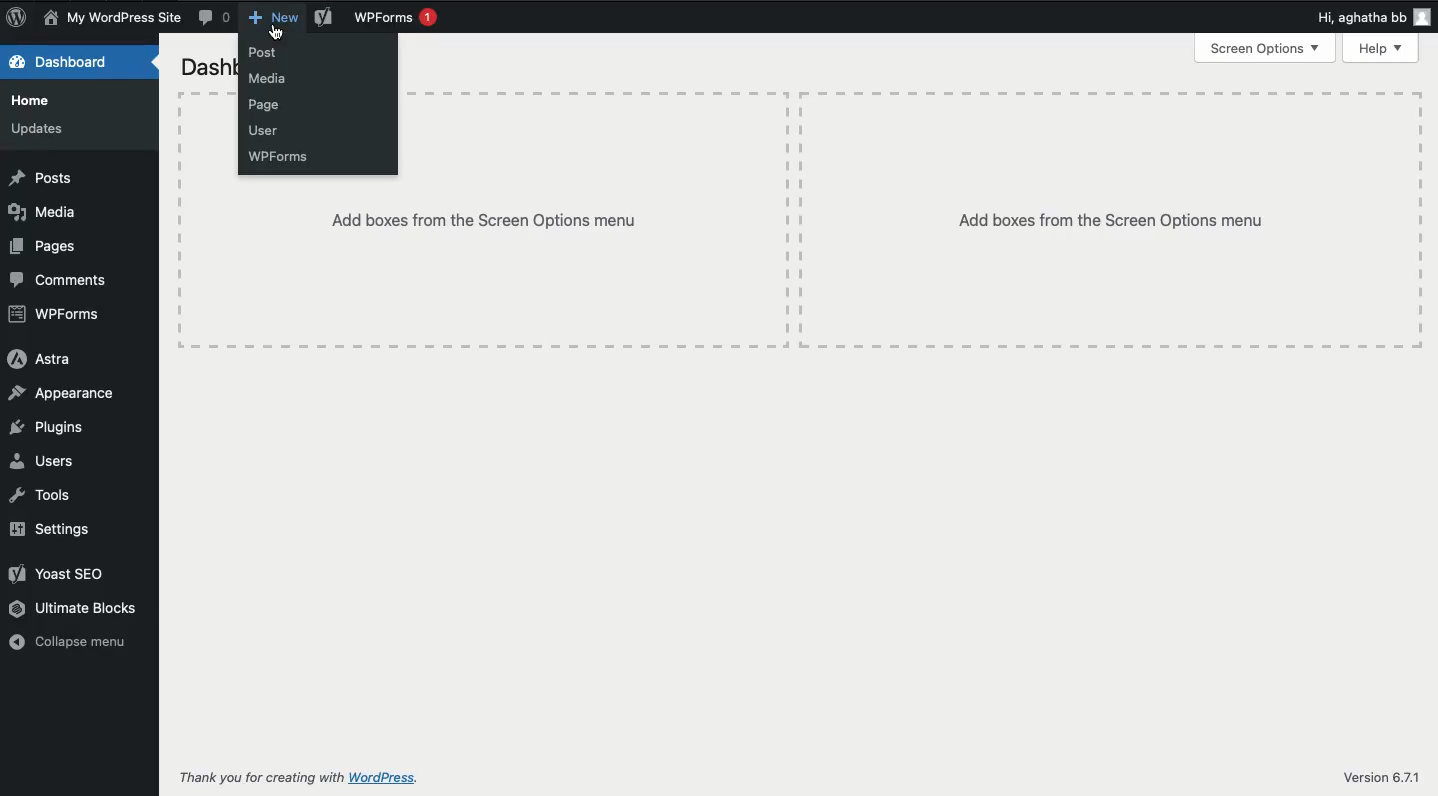 This screenshot has height=796, width=1438. What do you see at coordinates (277, 79) in the screenshot?
I see `Media` at bounding box center [277, 79].